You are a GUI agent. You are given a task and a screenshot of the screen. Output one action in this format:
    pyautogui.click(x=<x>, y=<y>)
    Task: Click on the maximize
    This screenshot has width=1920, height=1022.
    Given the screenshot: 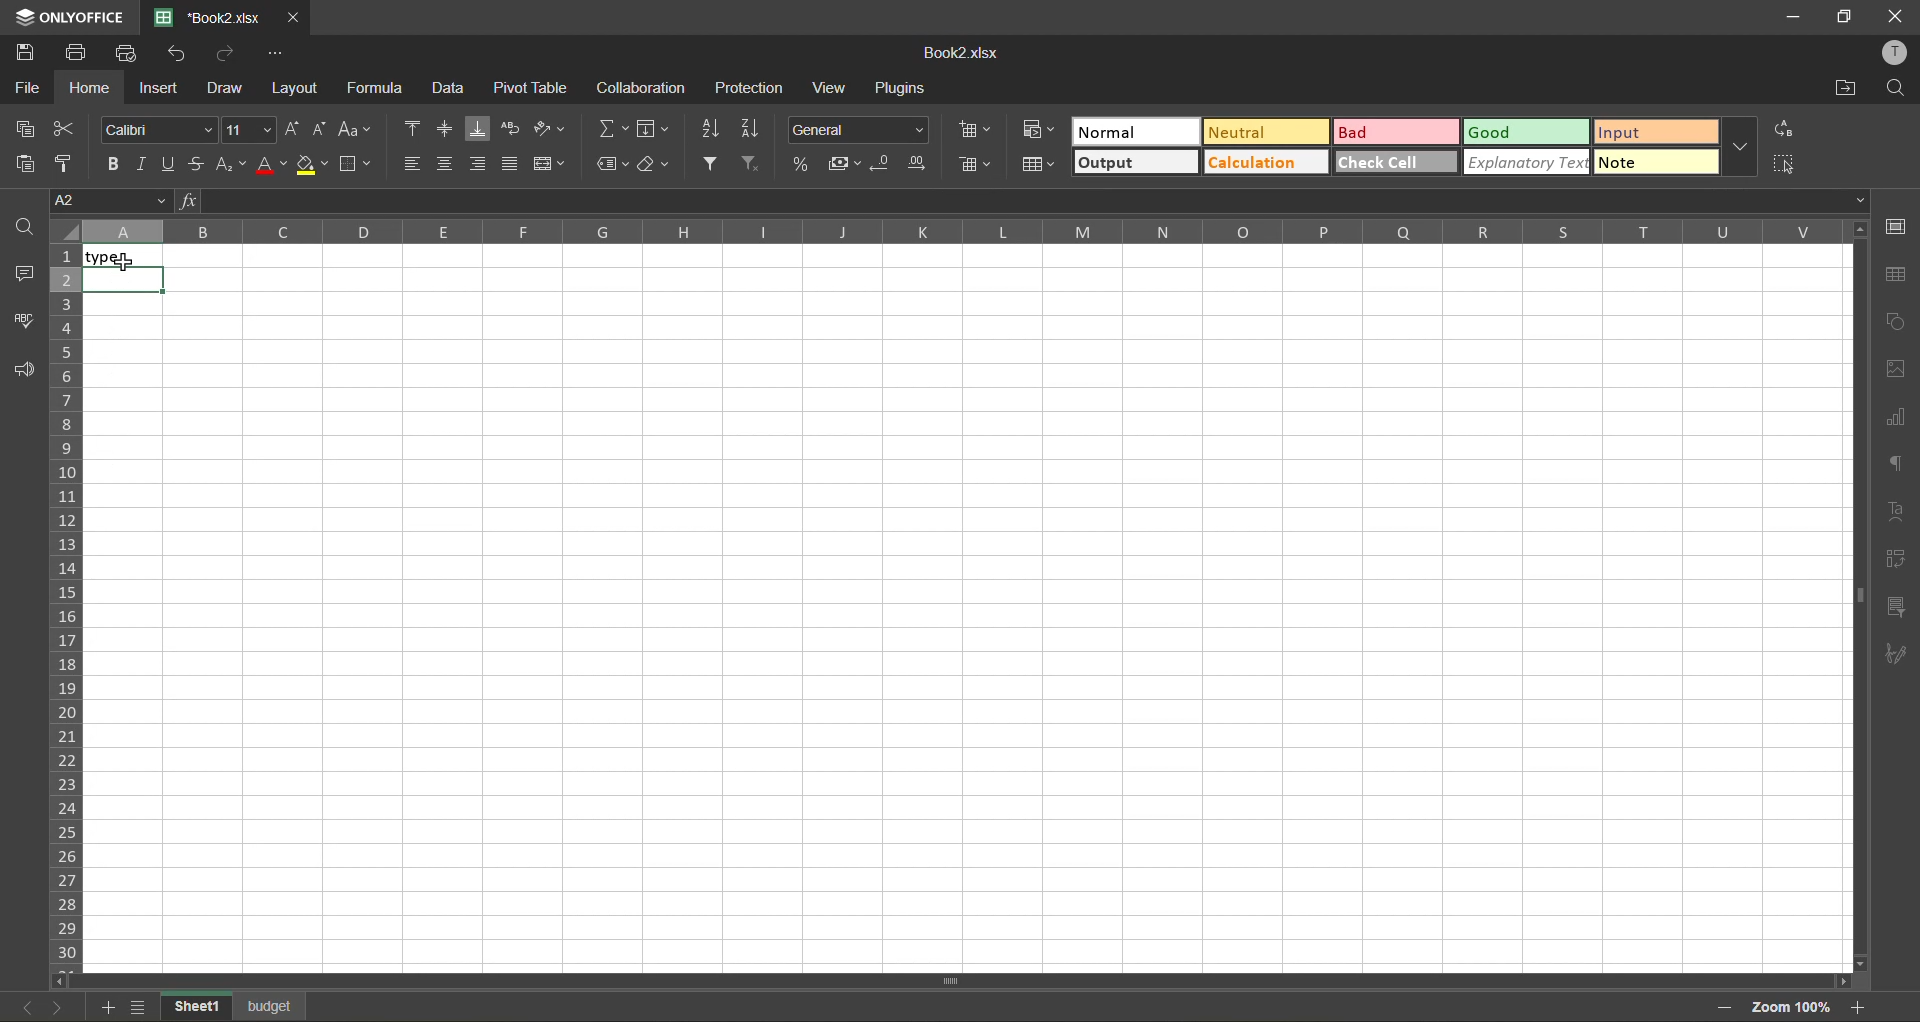 What is the action you would take?
    pyautogui.click(x=1838, y=19)
    